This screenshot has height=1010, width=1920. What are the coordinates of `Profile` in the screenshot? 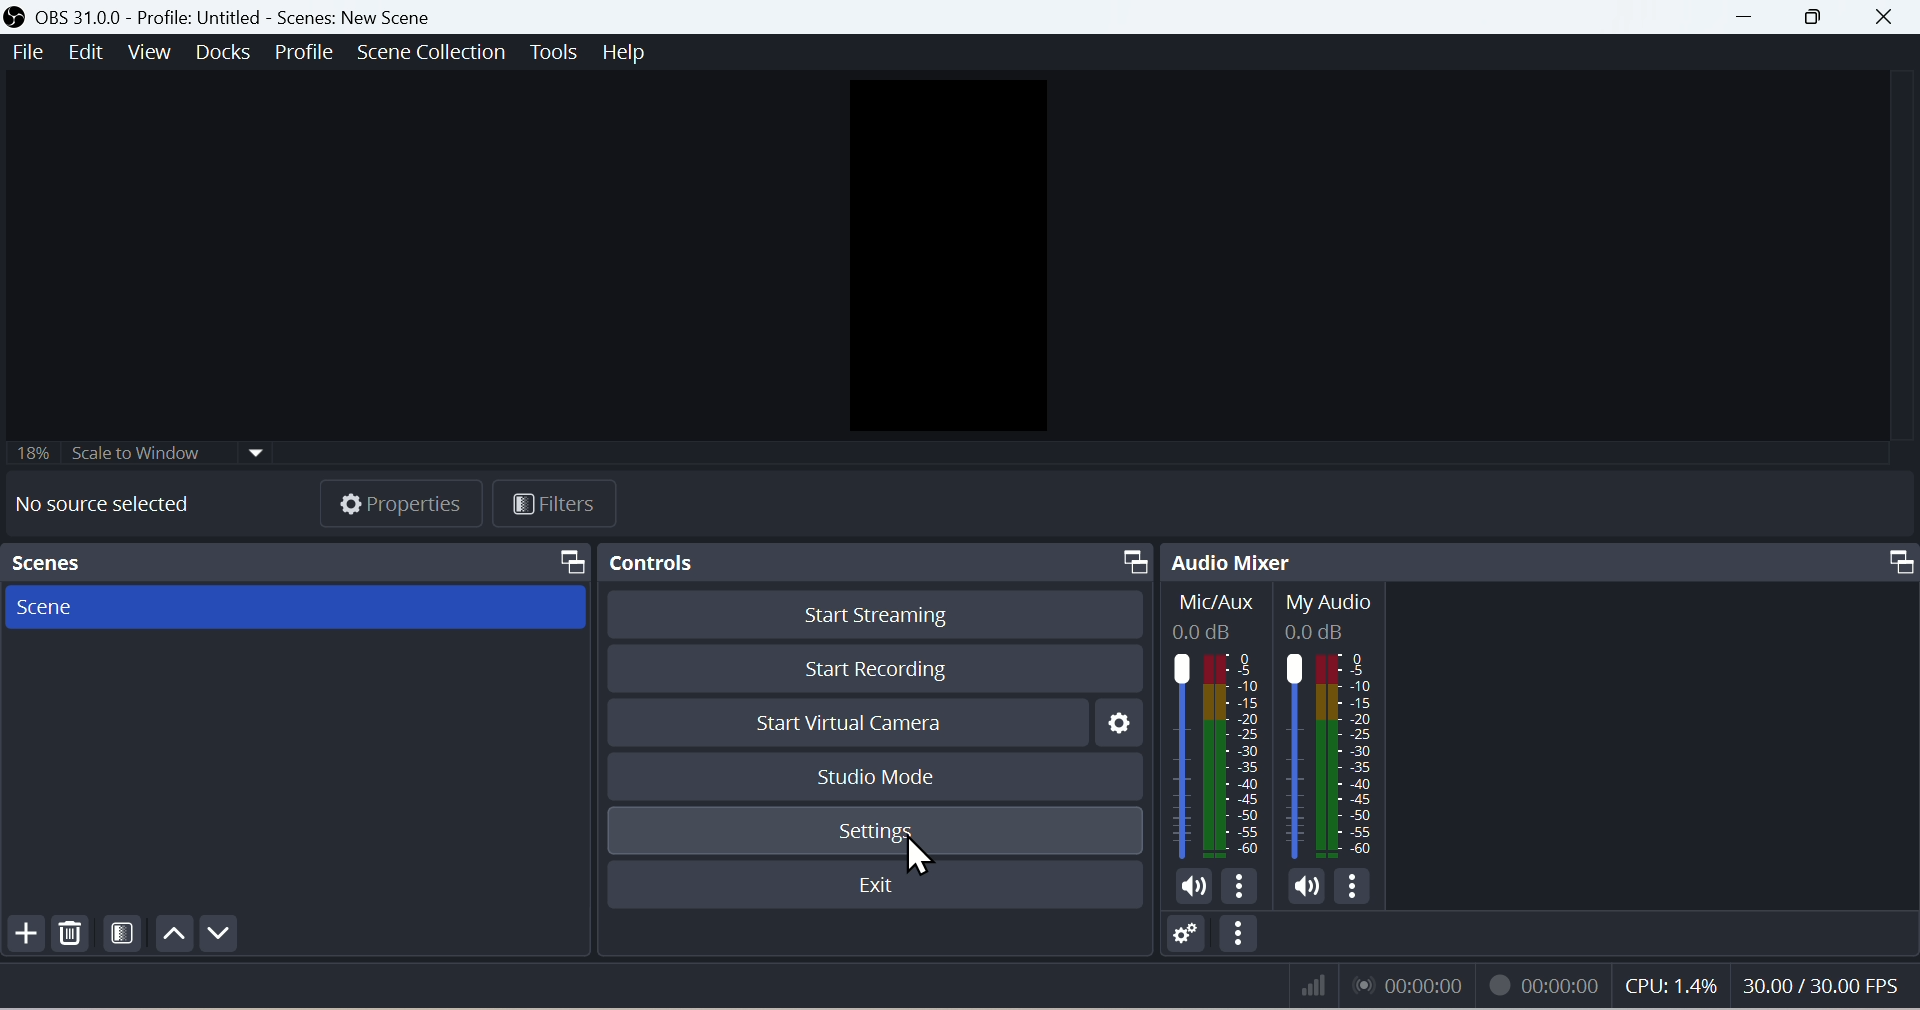 It's located at (305, 50).